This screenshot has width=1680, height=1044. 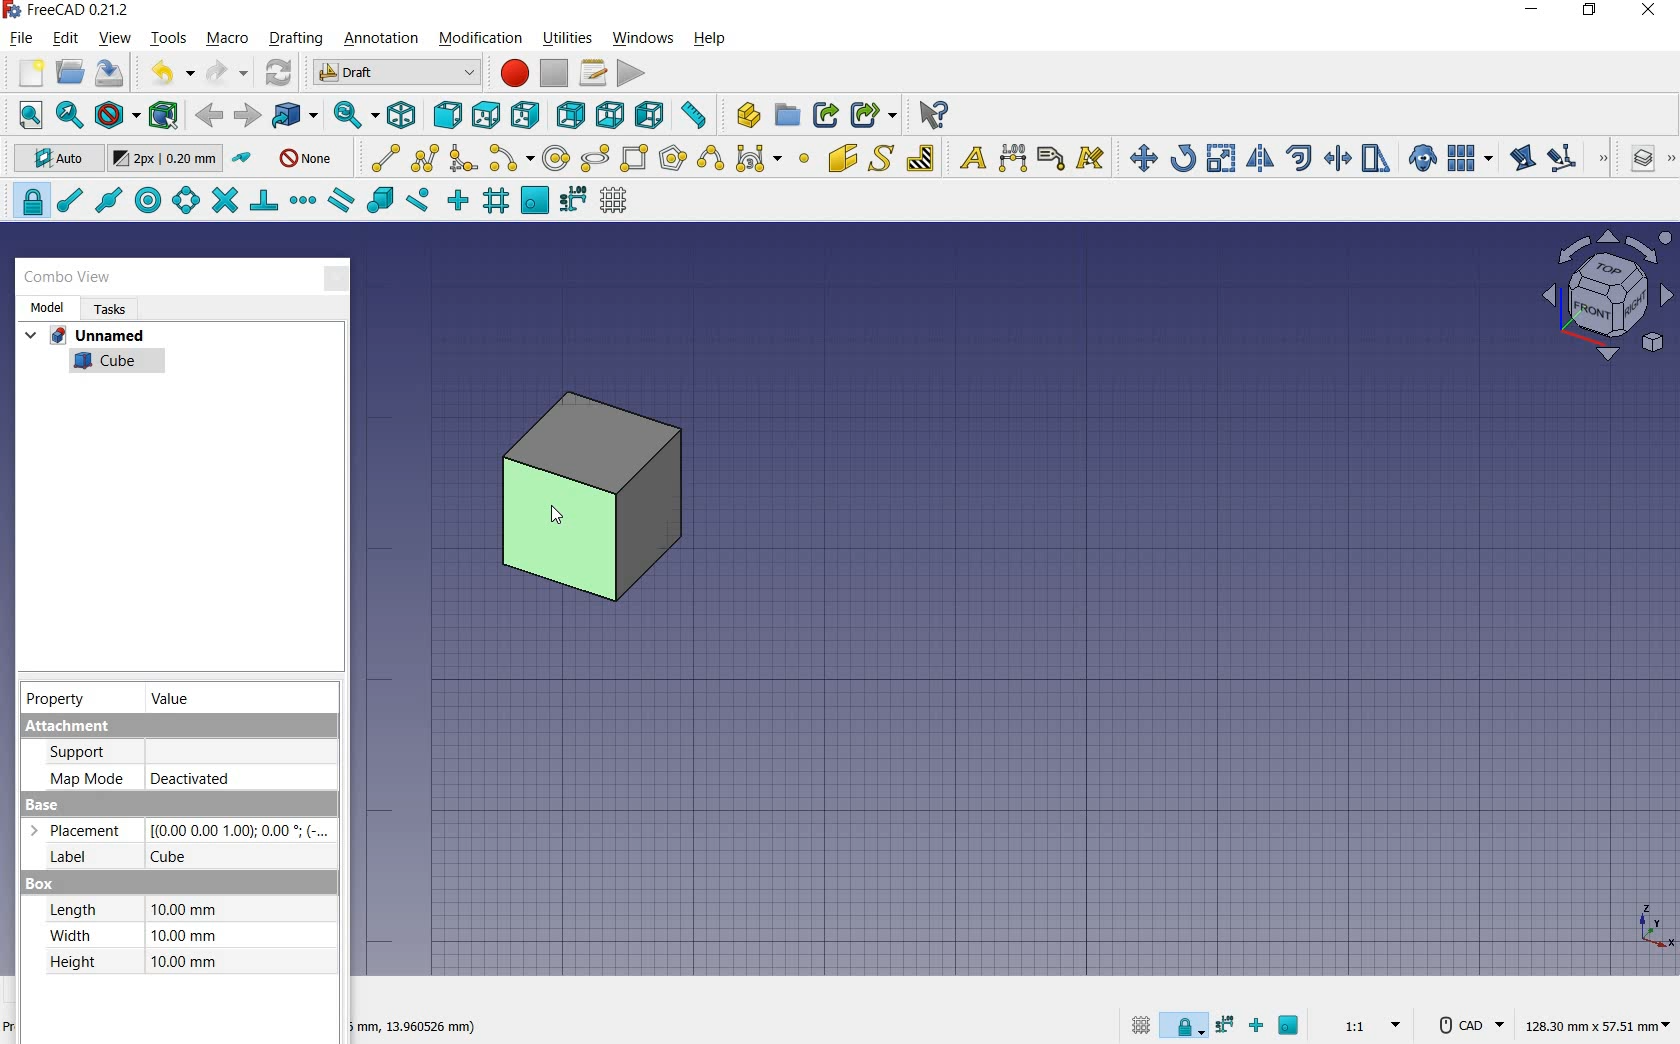 What do you see at coordinates (84, 336) in the screenshot?
I see `unnamed` at bounding box center [84, 336].